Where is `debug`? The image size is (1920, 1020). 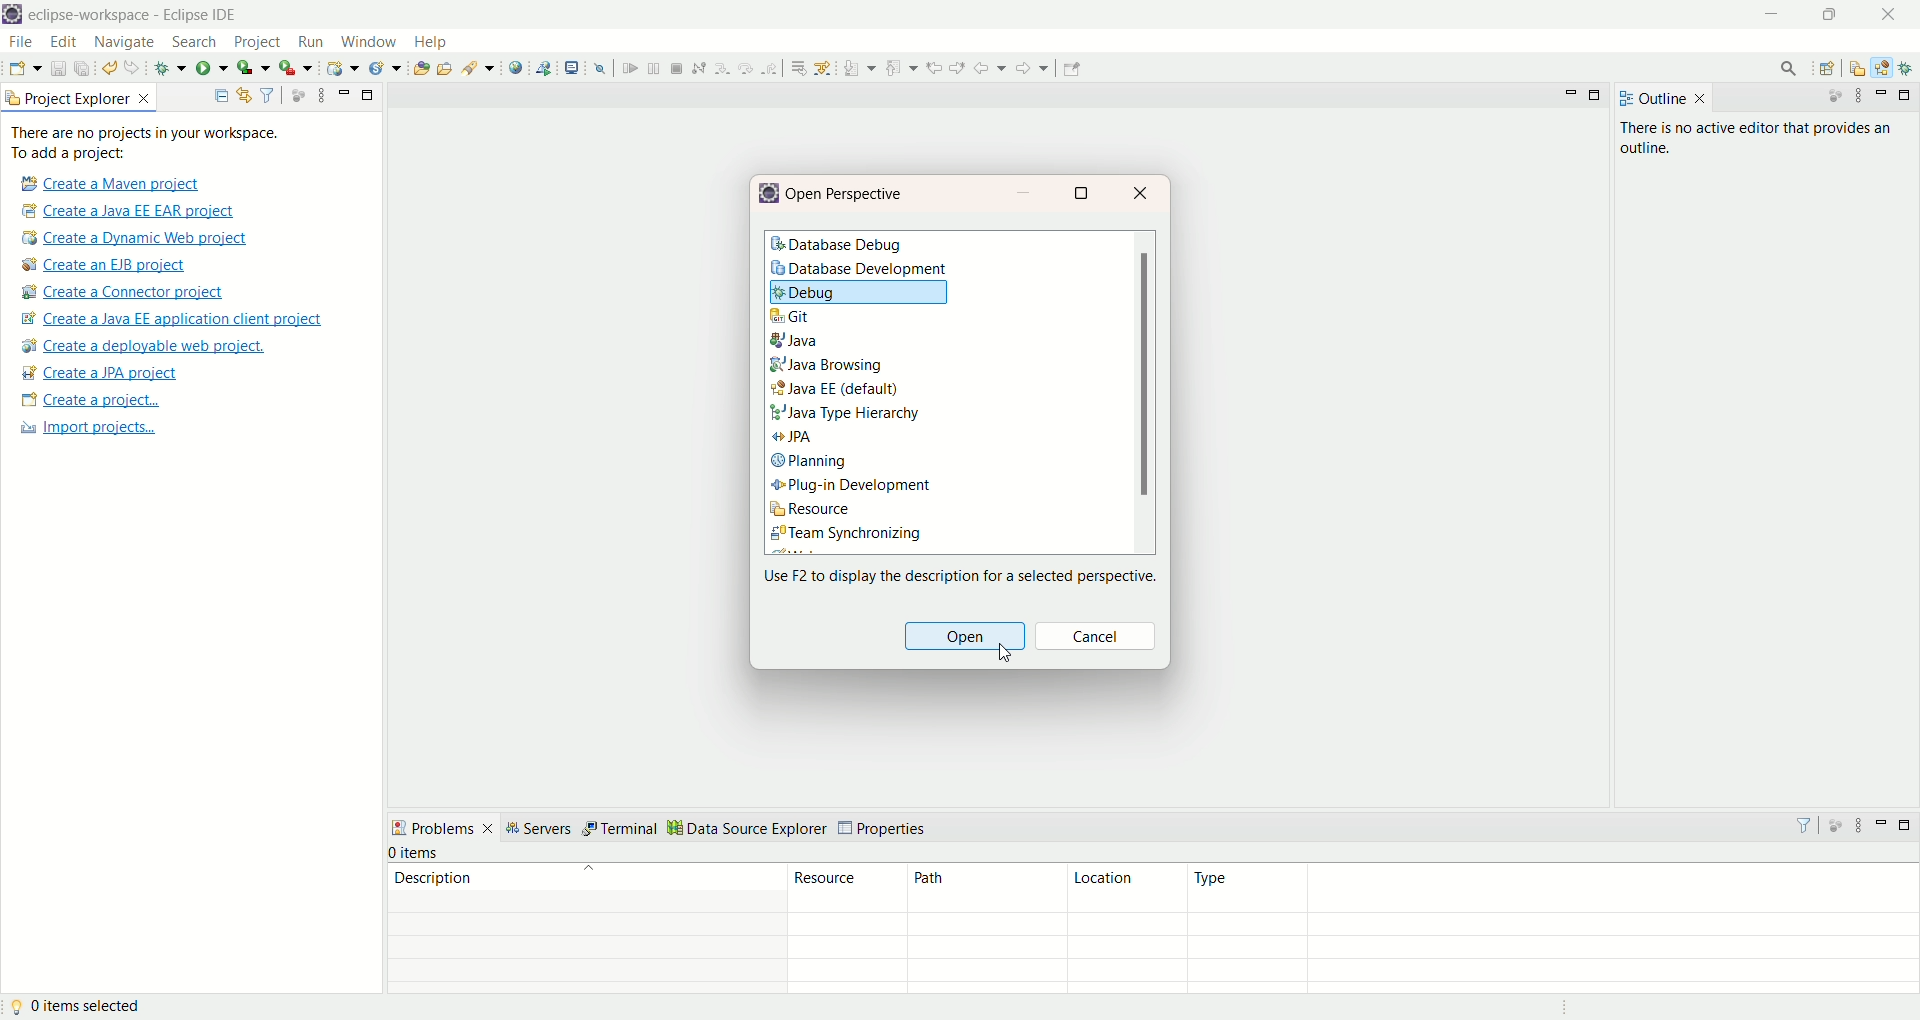 debug is located at coordinates (861, 295).